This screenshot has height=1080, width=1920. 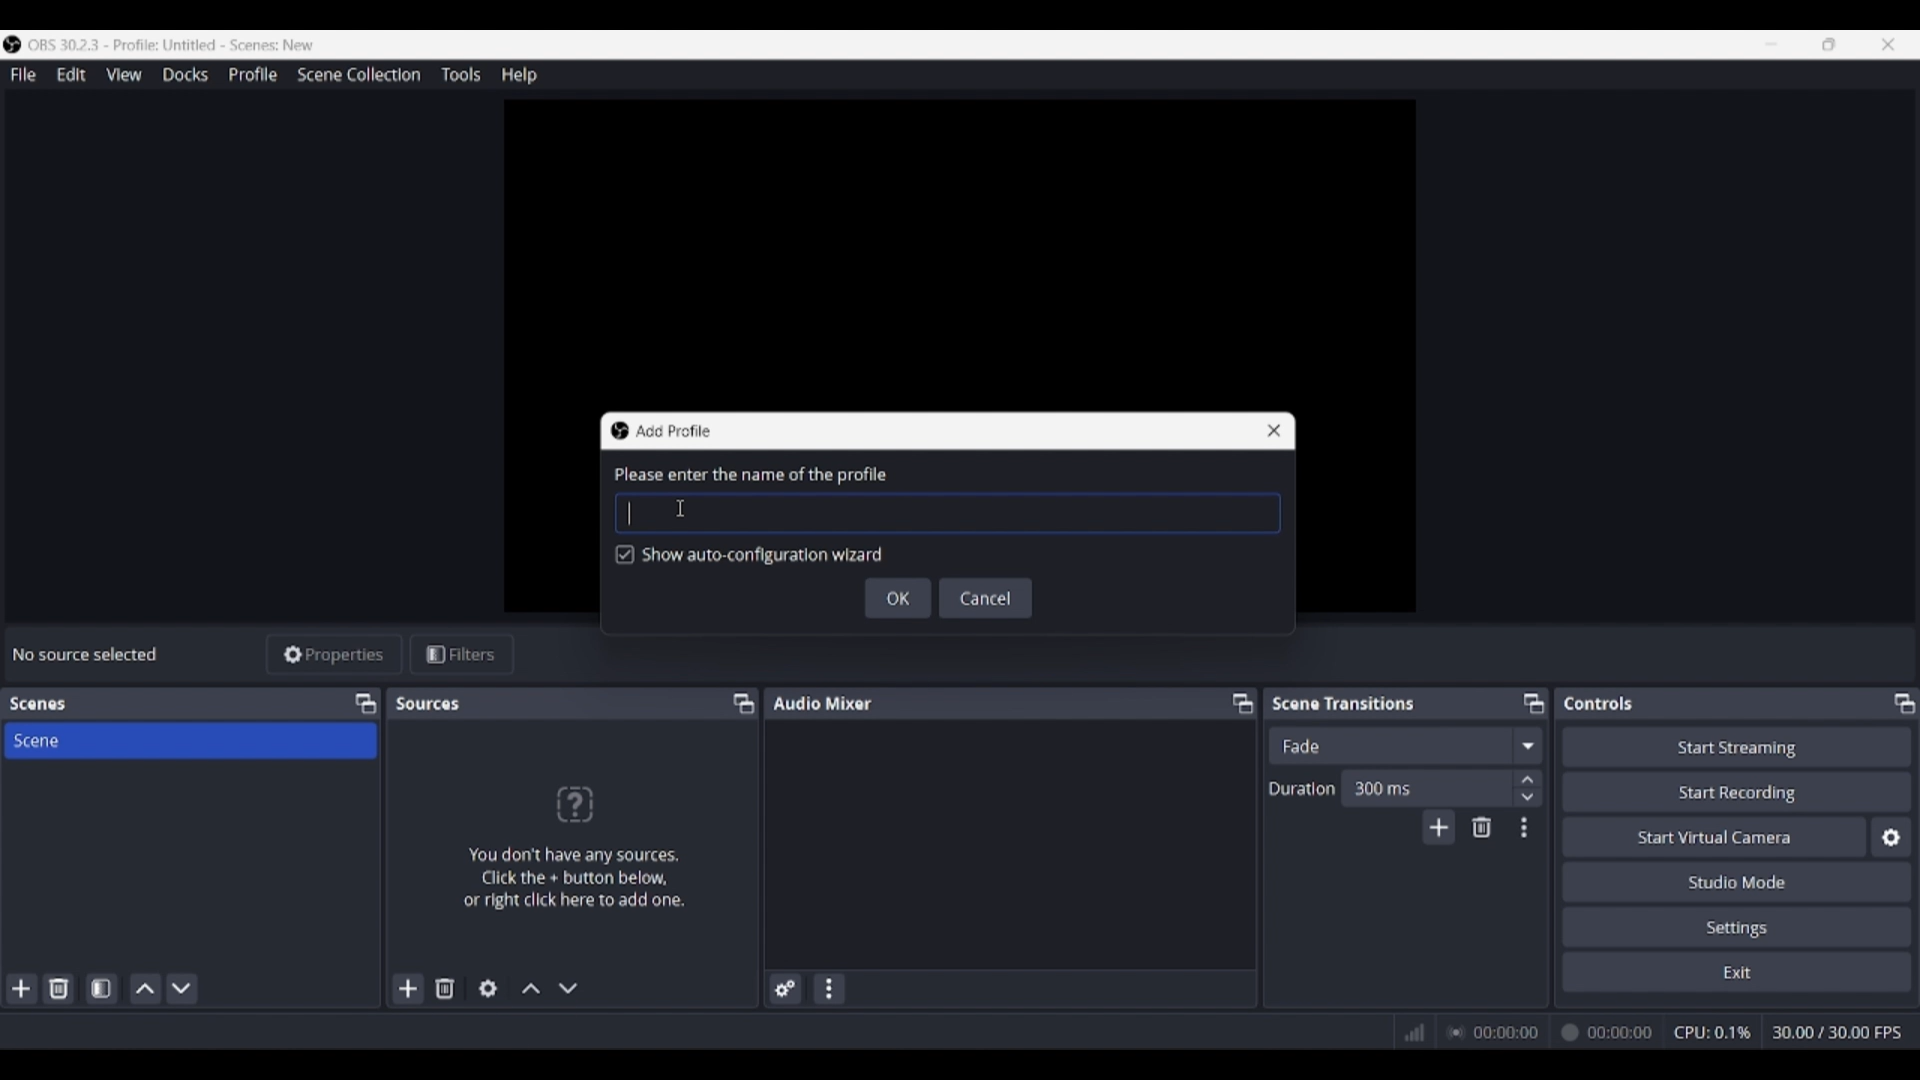 I want to click on Toggle for Show auto-configuration wizard, so click(x=750, y=556).